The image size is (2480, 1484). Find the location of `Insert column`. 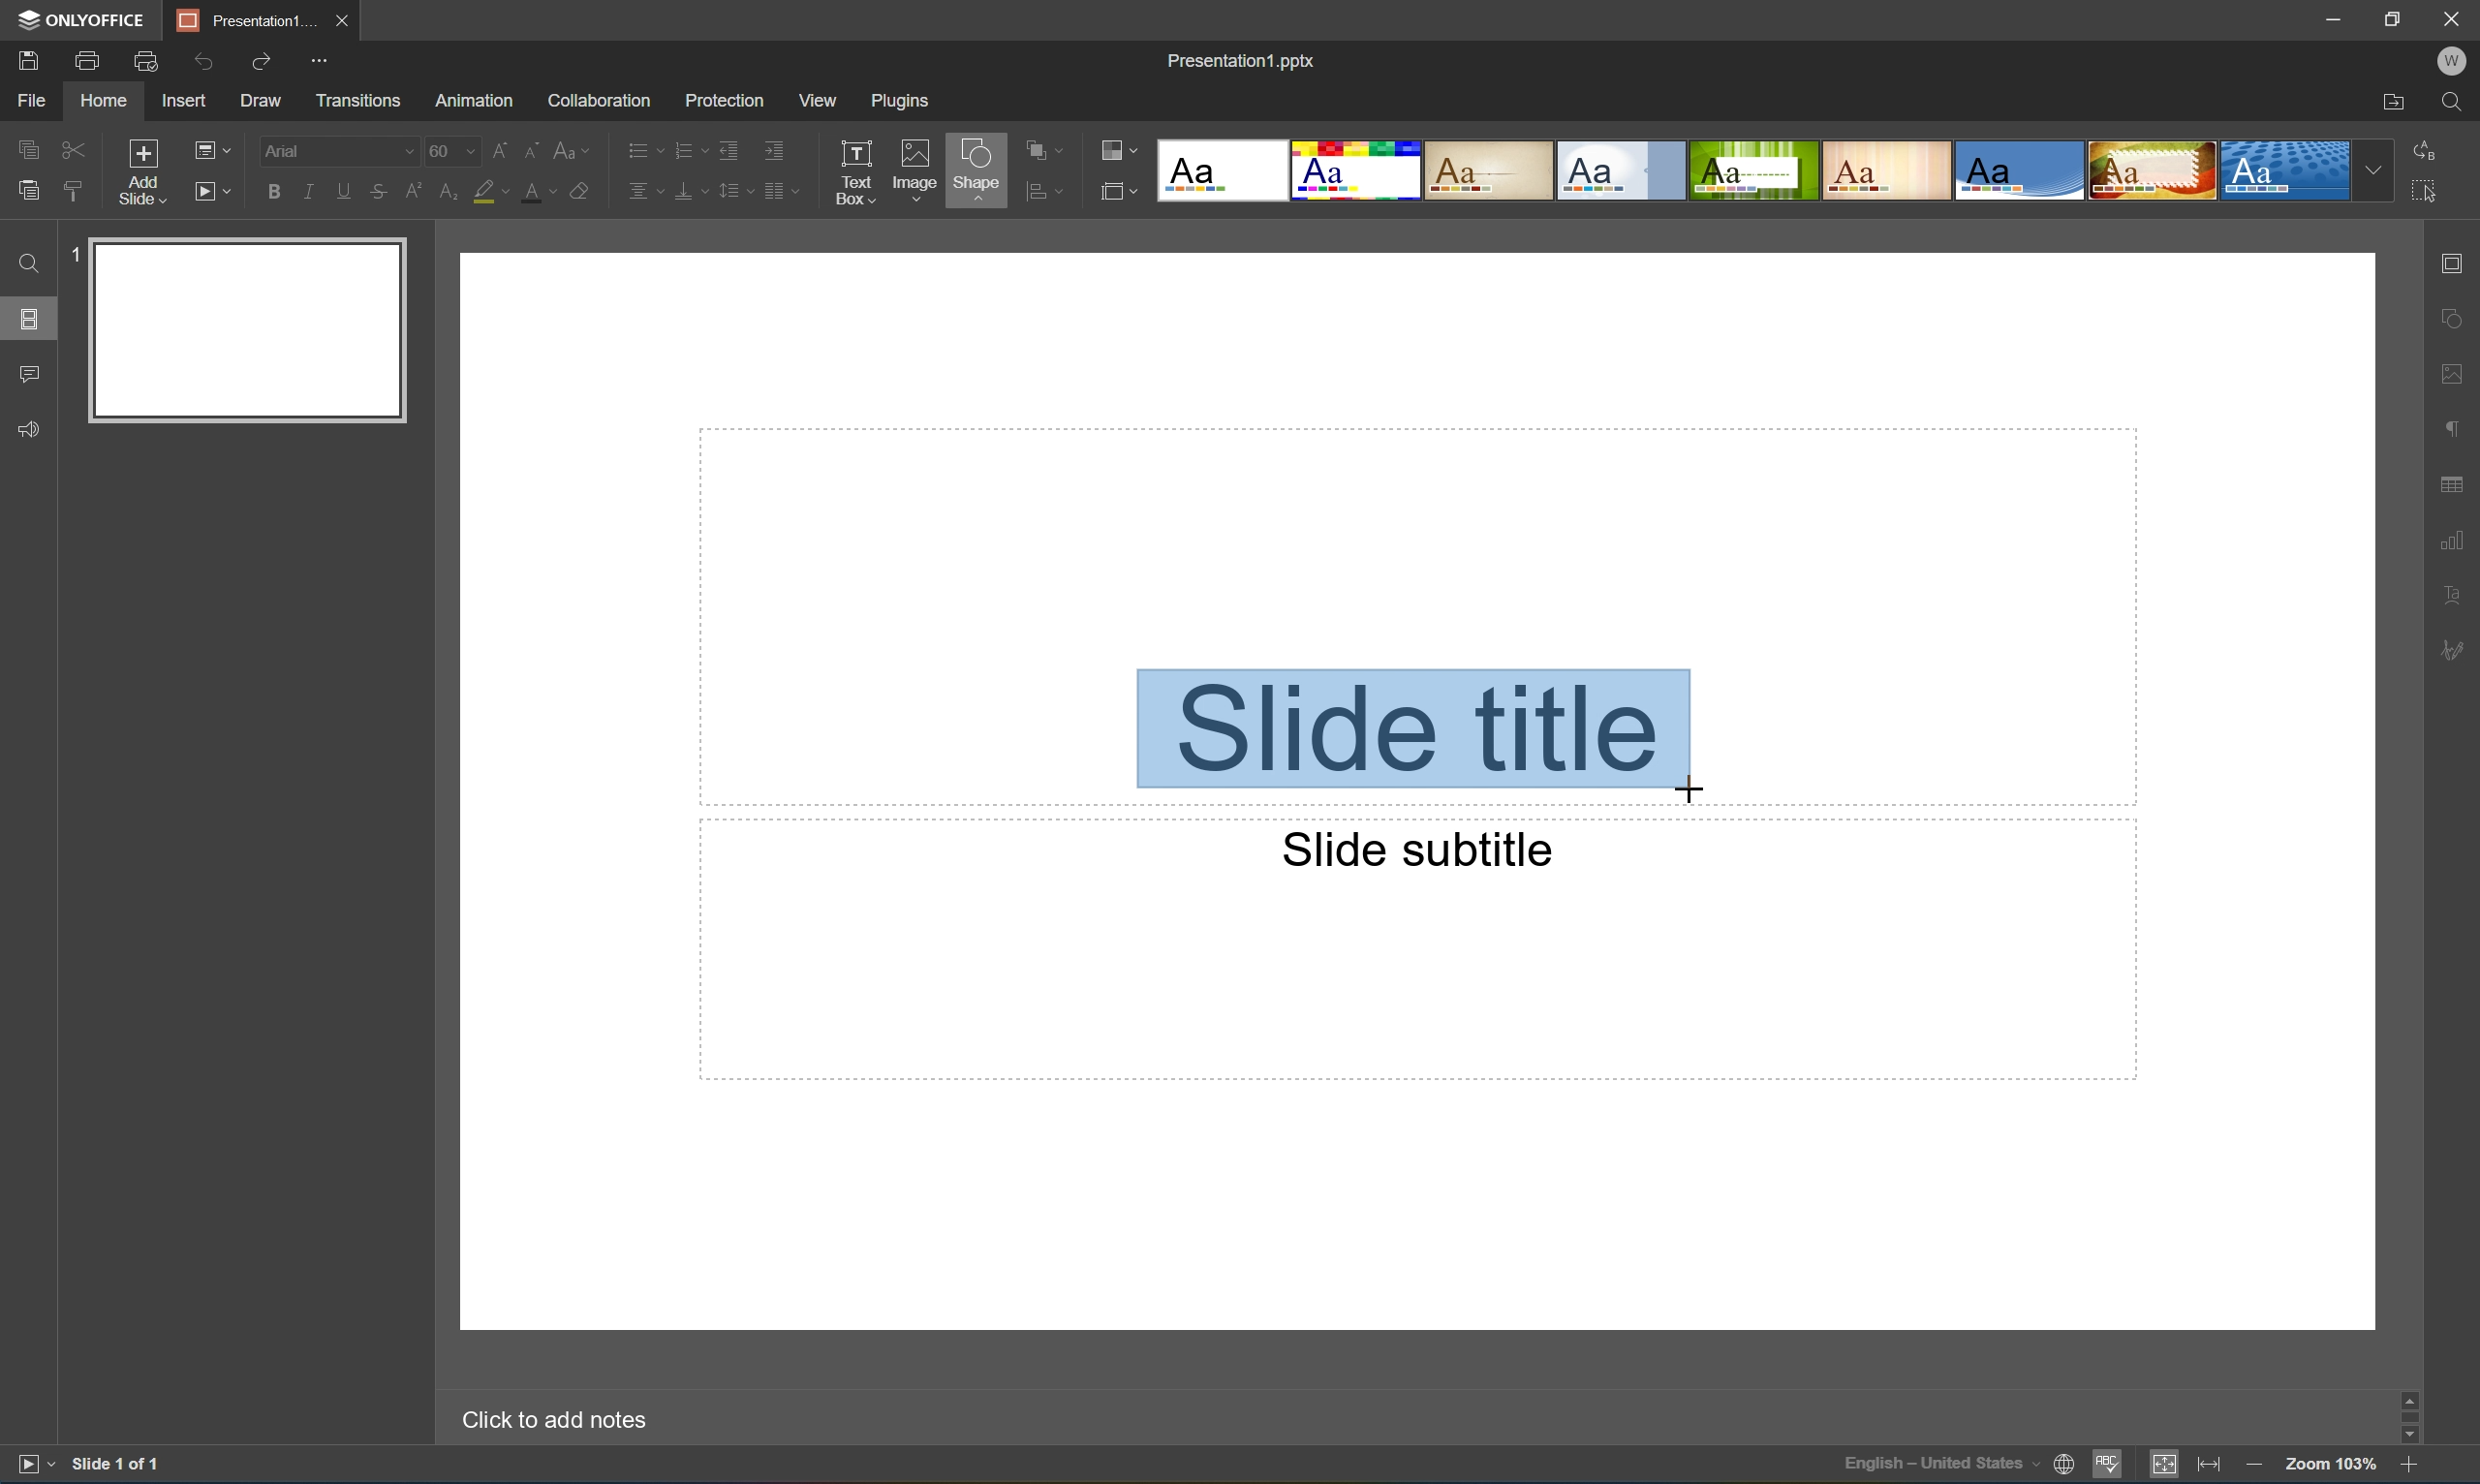

Insert column is located at coordinates (788, 190).